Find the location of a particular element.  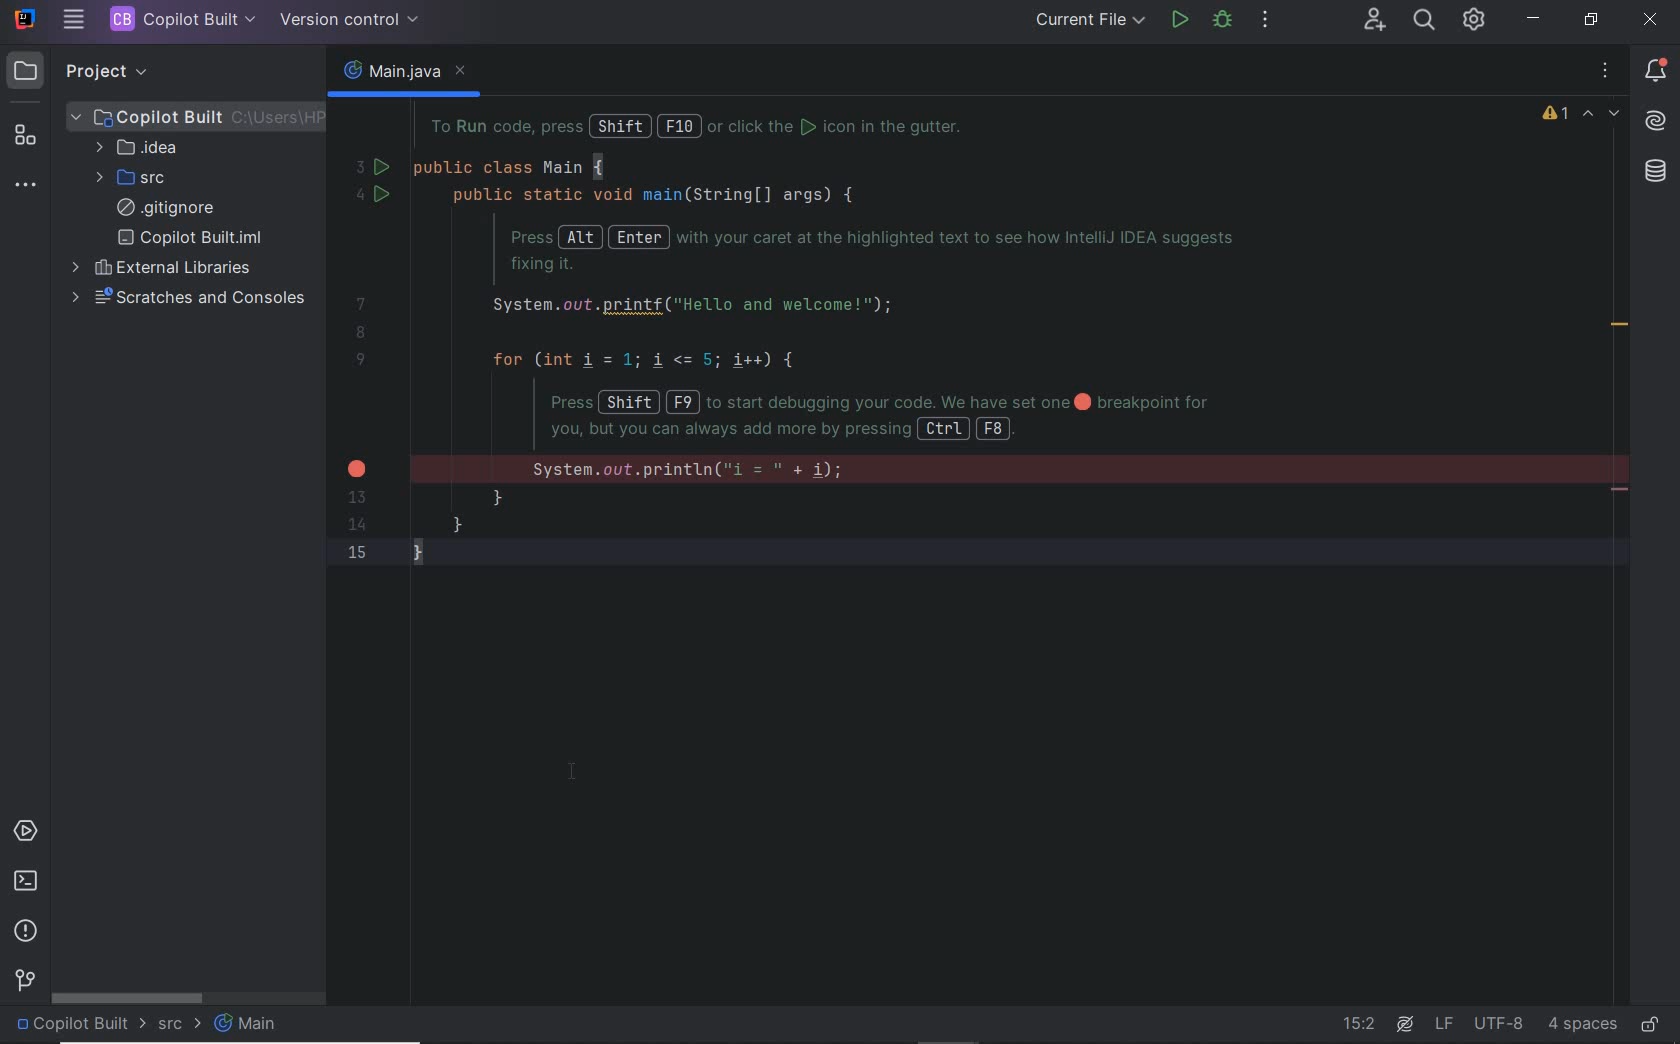

src is located at coordinates (181, 1025).